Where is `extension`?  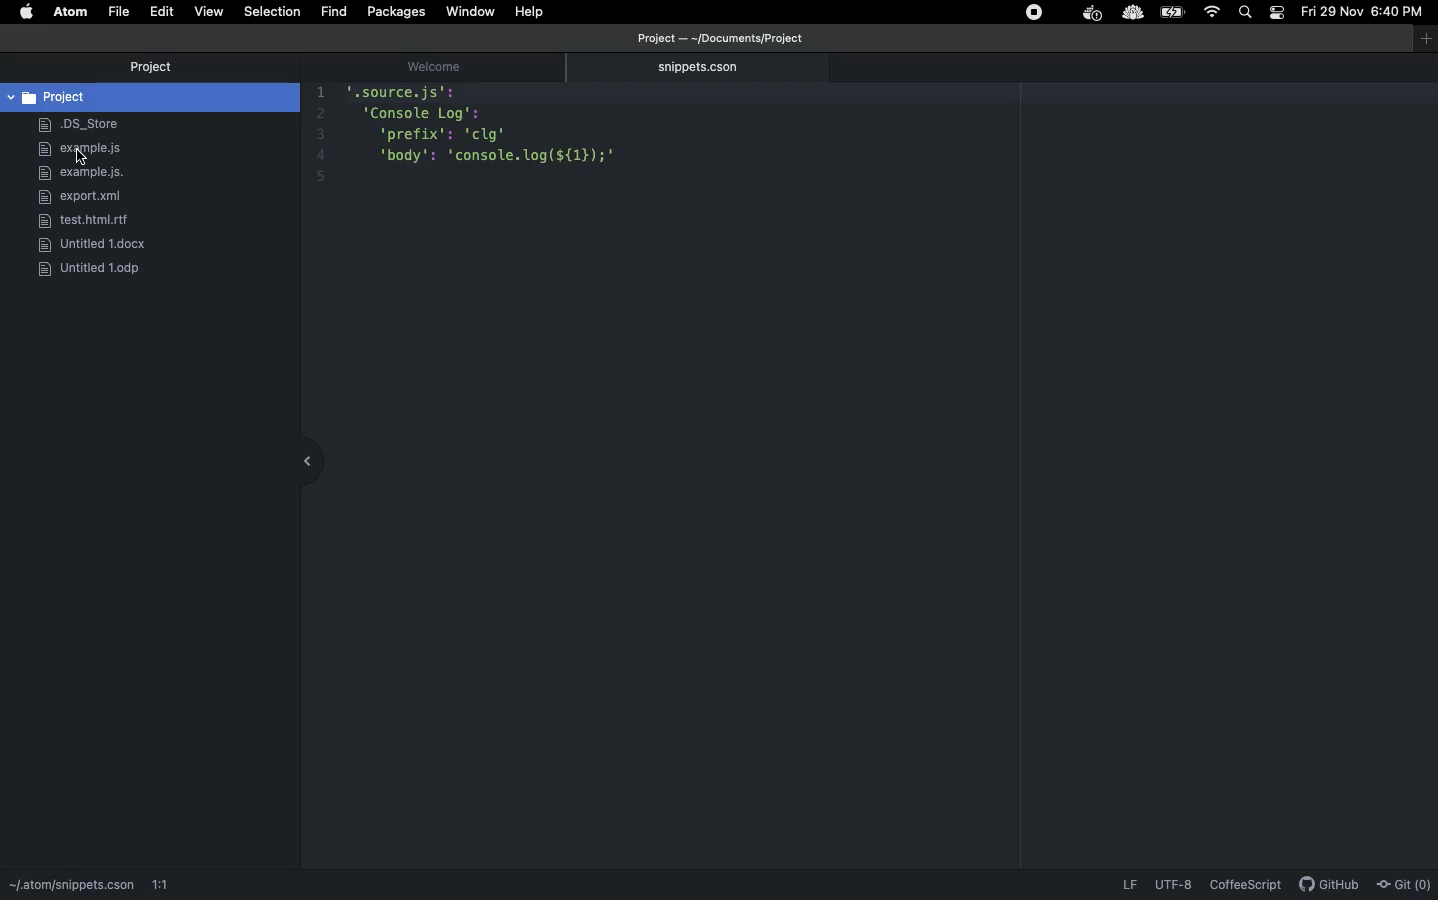 extension is located at coordinates (1132, 15).